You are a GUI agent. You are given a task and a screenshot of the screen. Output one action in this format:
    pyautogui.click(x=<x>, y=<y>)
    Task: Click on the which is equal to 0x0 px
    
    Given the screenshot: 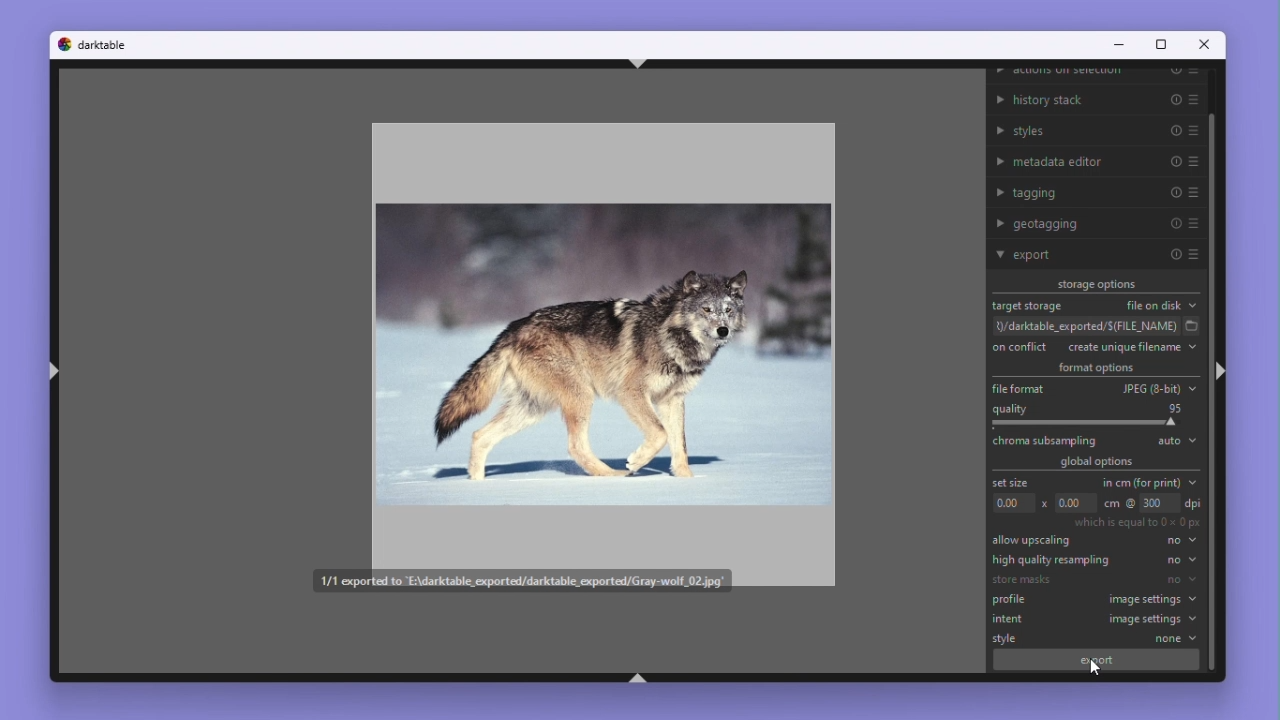 What is the action you would take?
    pyautogui.click(x=1140, y=522)
    